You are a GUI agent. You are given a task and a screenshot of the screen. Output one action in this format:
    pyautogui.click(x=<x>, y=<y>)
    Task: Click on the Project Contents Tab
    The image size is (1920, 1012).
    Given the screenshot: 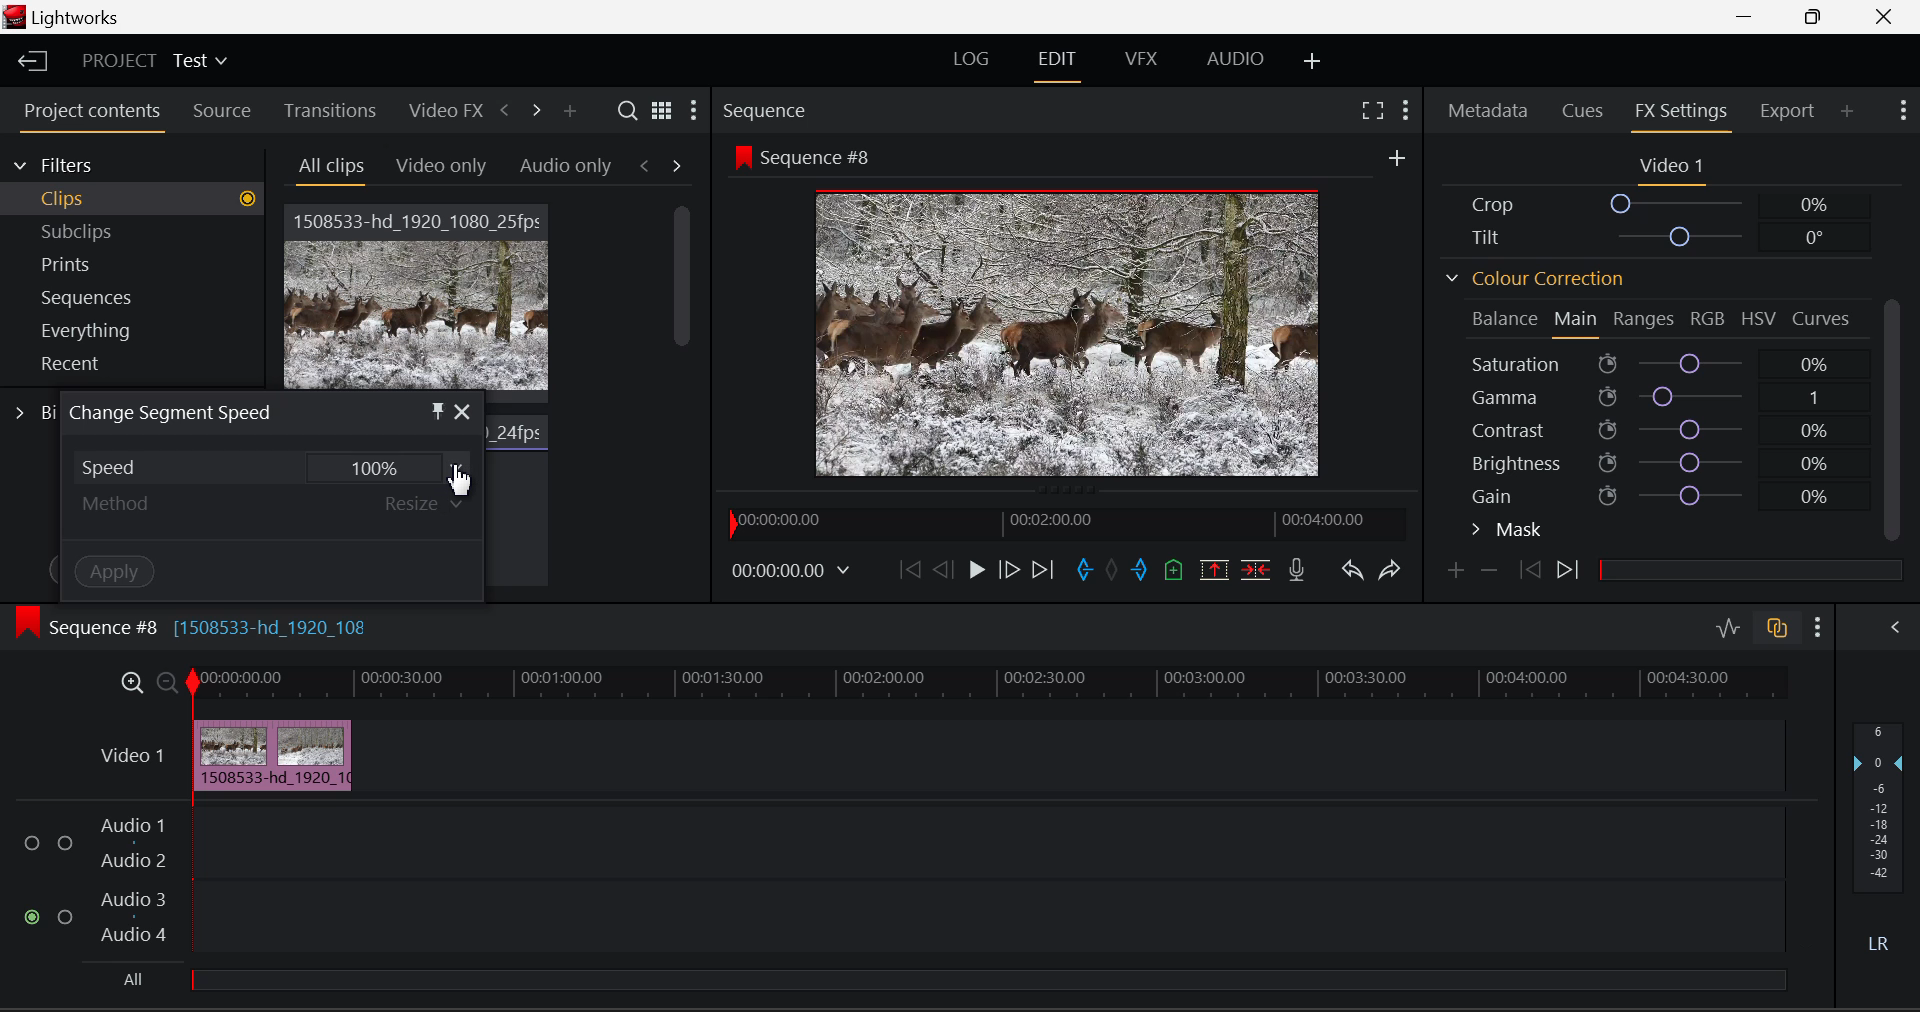 What is the action you would take?
    pyautogui.click(x=94, y=113)
    